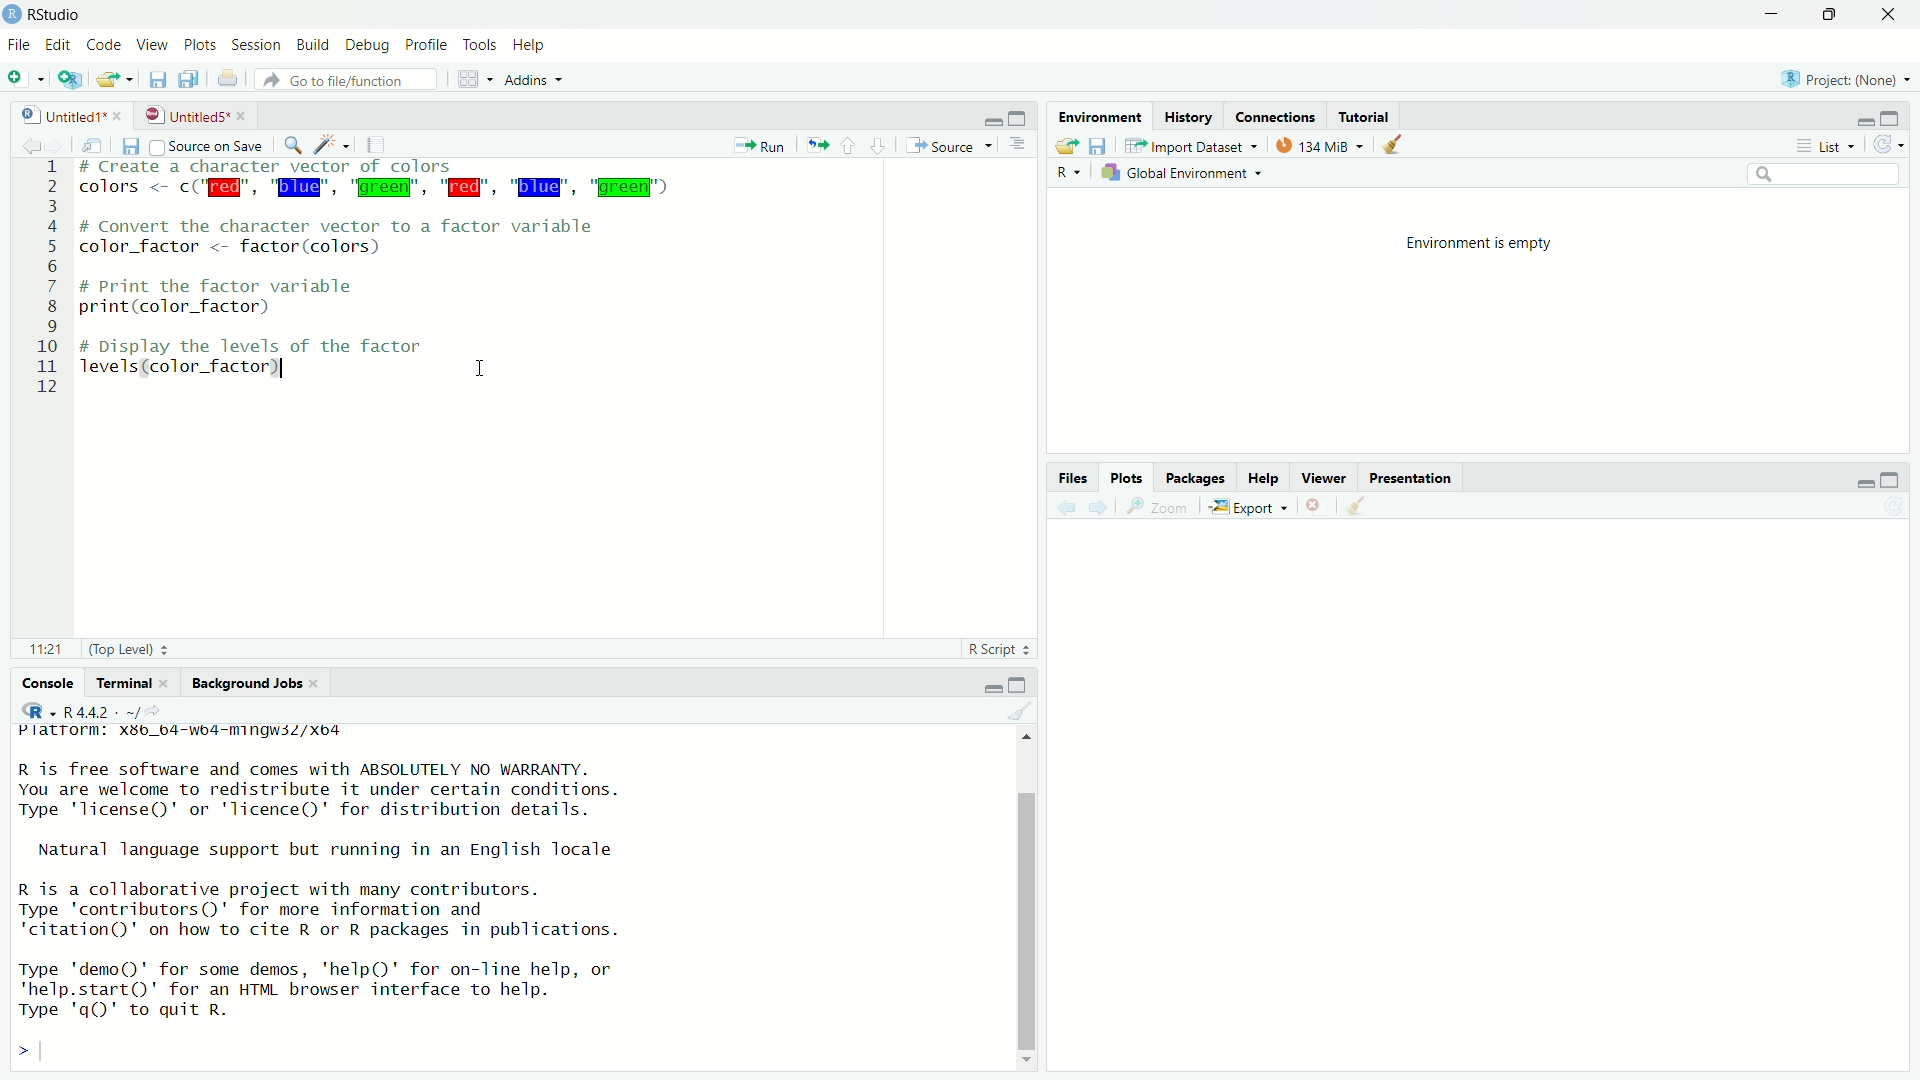  Describe the element at coordinates (1355, 507) in the screenshot. I see `clear all plots` at that location.